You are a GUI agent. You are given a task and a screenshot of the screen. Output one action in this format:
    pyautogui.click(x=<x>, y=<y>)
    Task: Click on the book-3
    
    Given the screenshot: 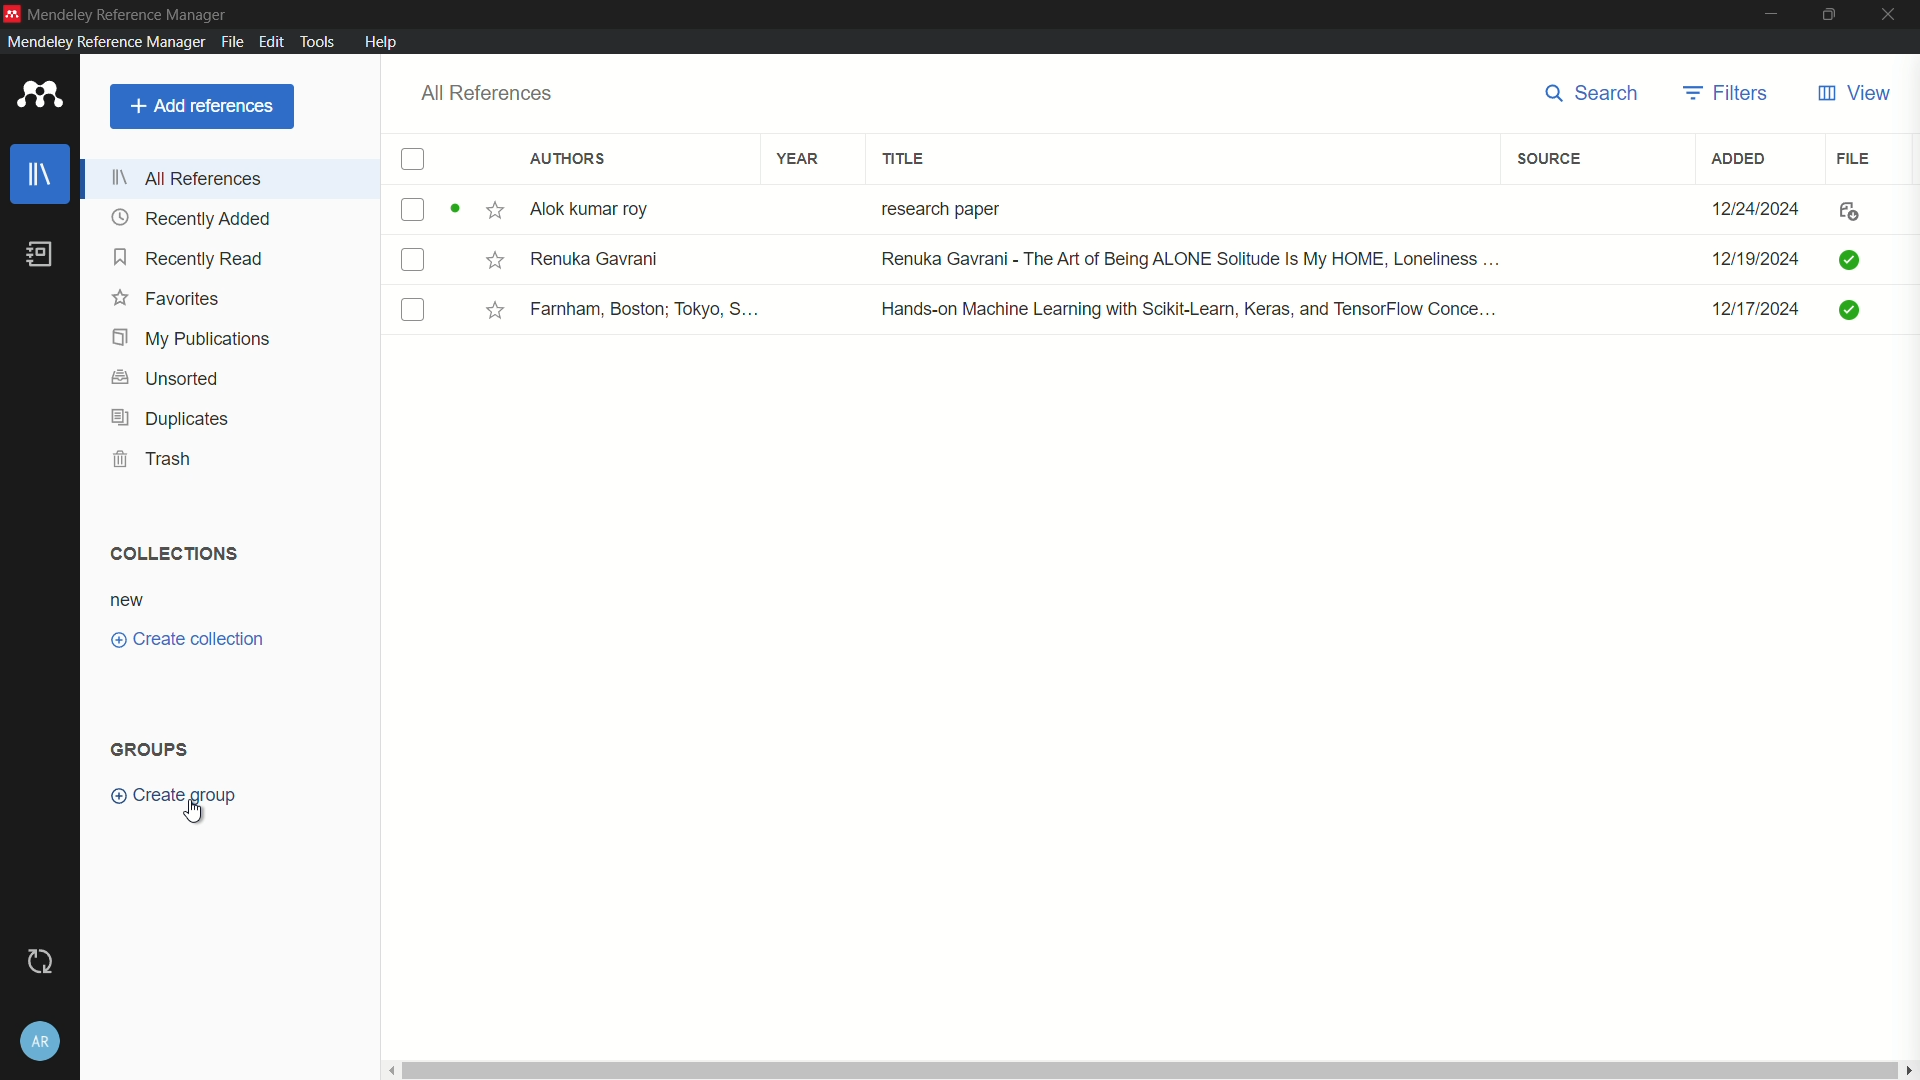 What is the action you would take?
    pyautogui.click(x=414, y=311)
    